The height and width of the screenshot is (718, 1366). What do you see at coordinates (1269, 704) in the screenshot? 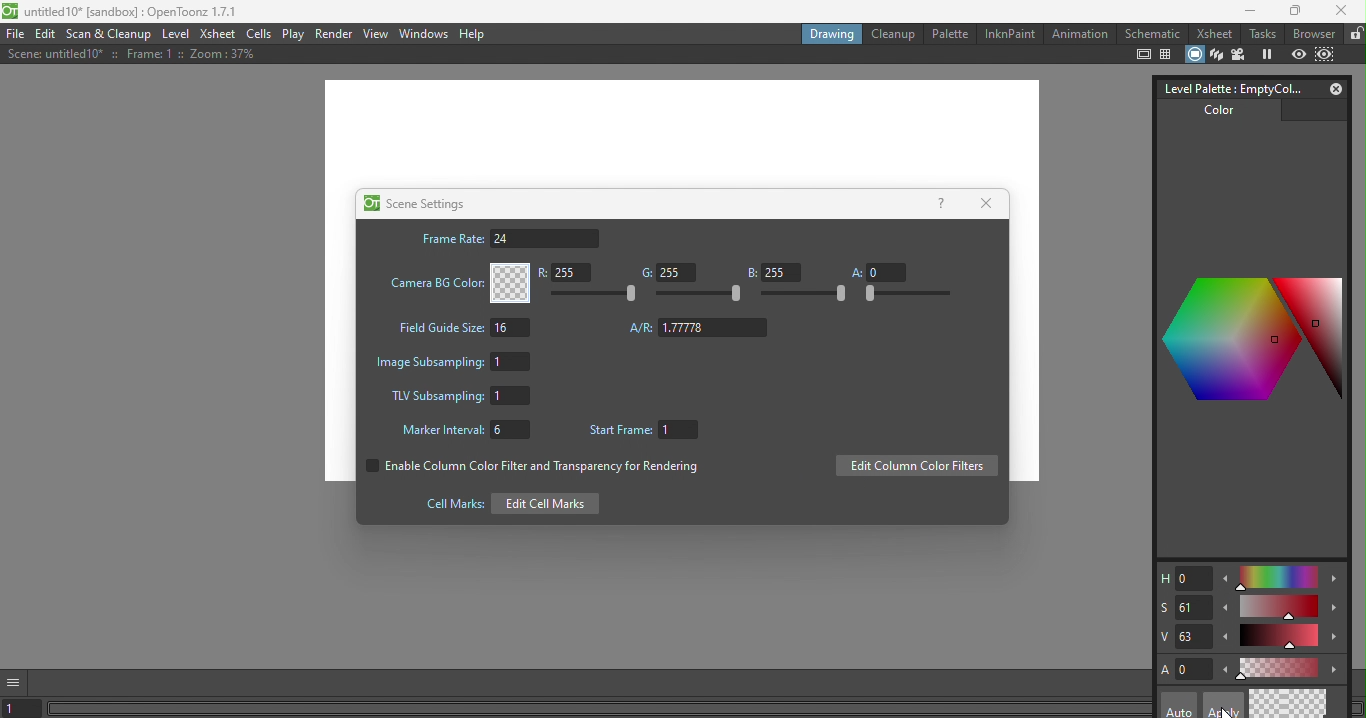
I see `Current style` at bounding box center [1269, 704].